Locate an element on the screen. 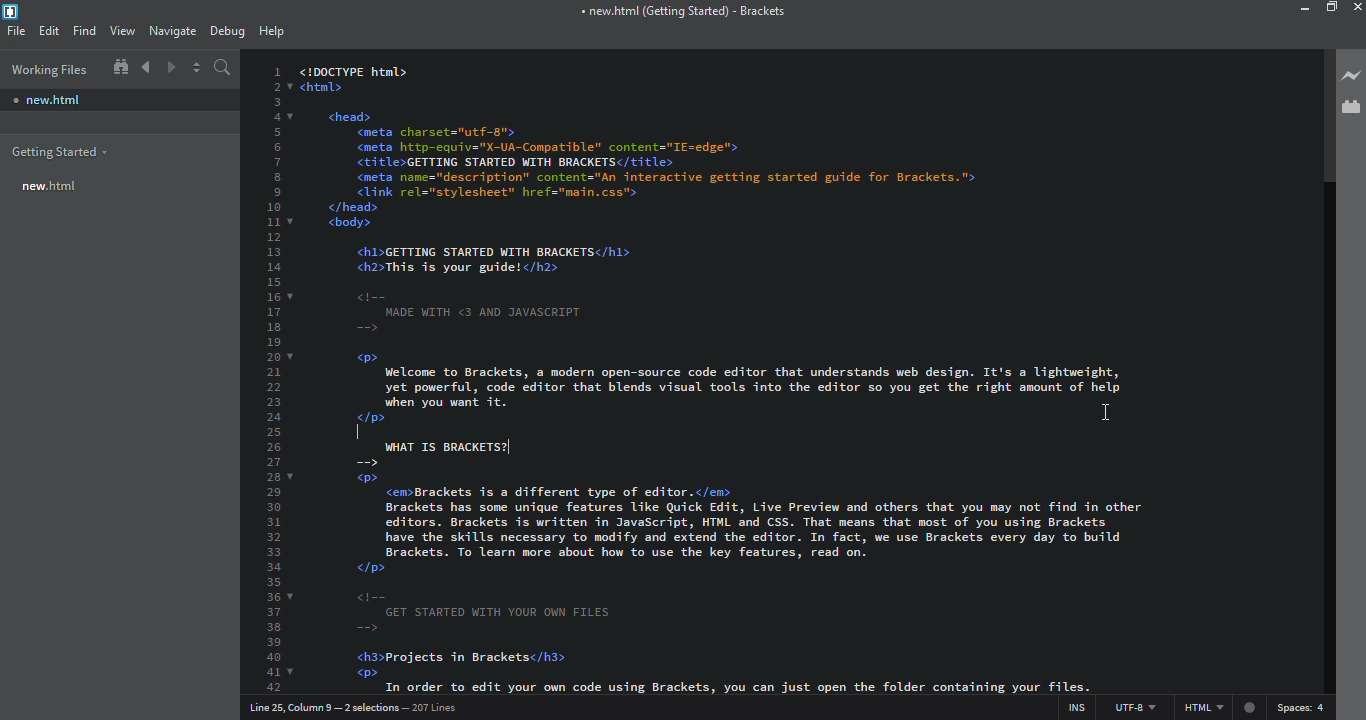 The image size is (1366, 720). line is located at coordinates (360, 705).